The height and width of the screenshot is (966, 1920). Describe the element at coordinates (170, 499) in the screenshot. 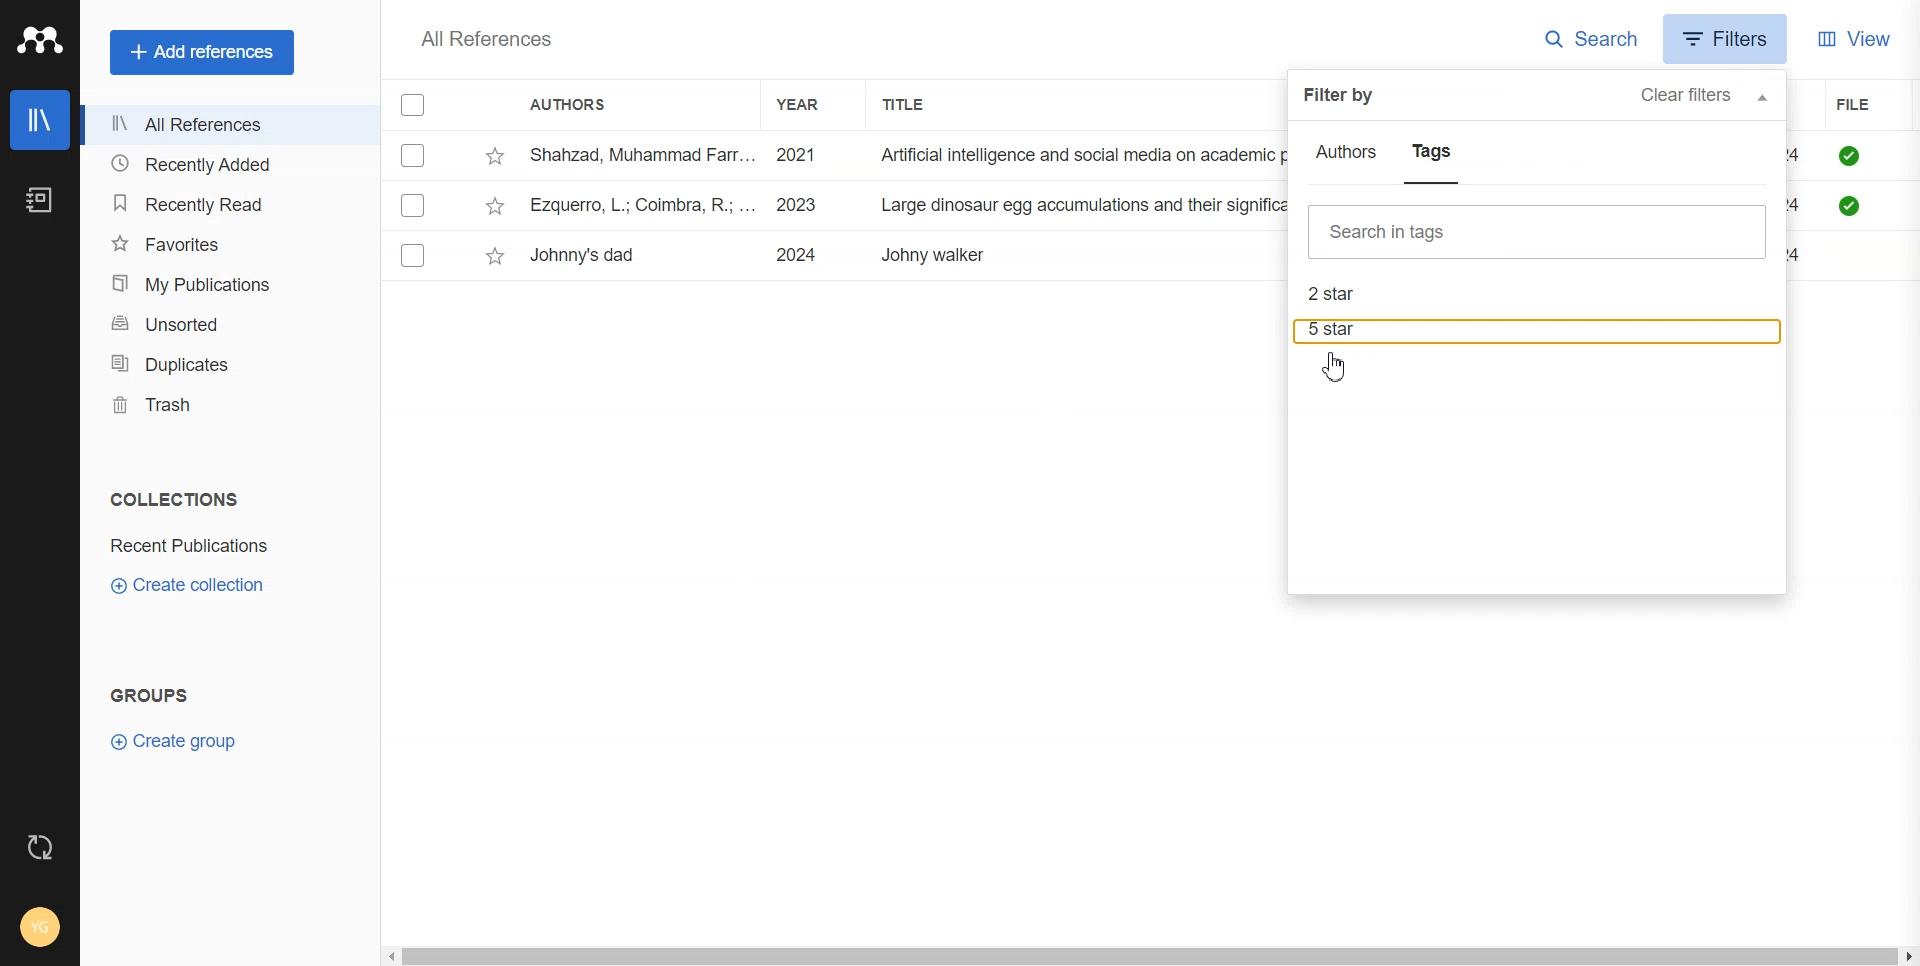

I see `text 1` at that location.